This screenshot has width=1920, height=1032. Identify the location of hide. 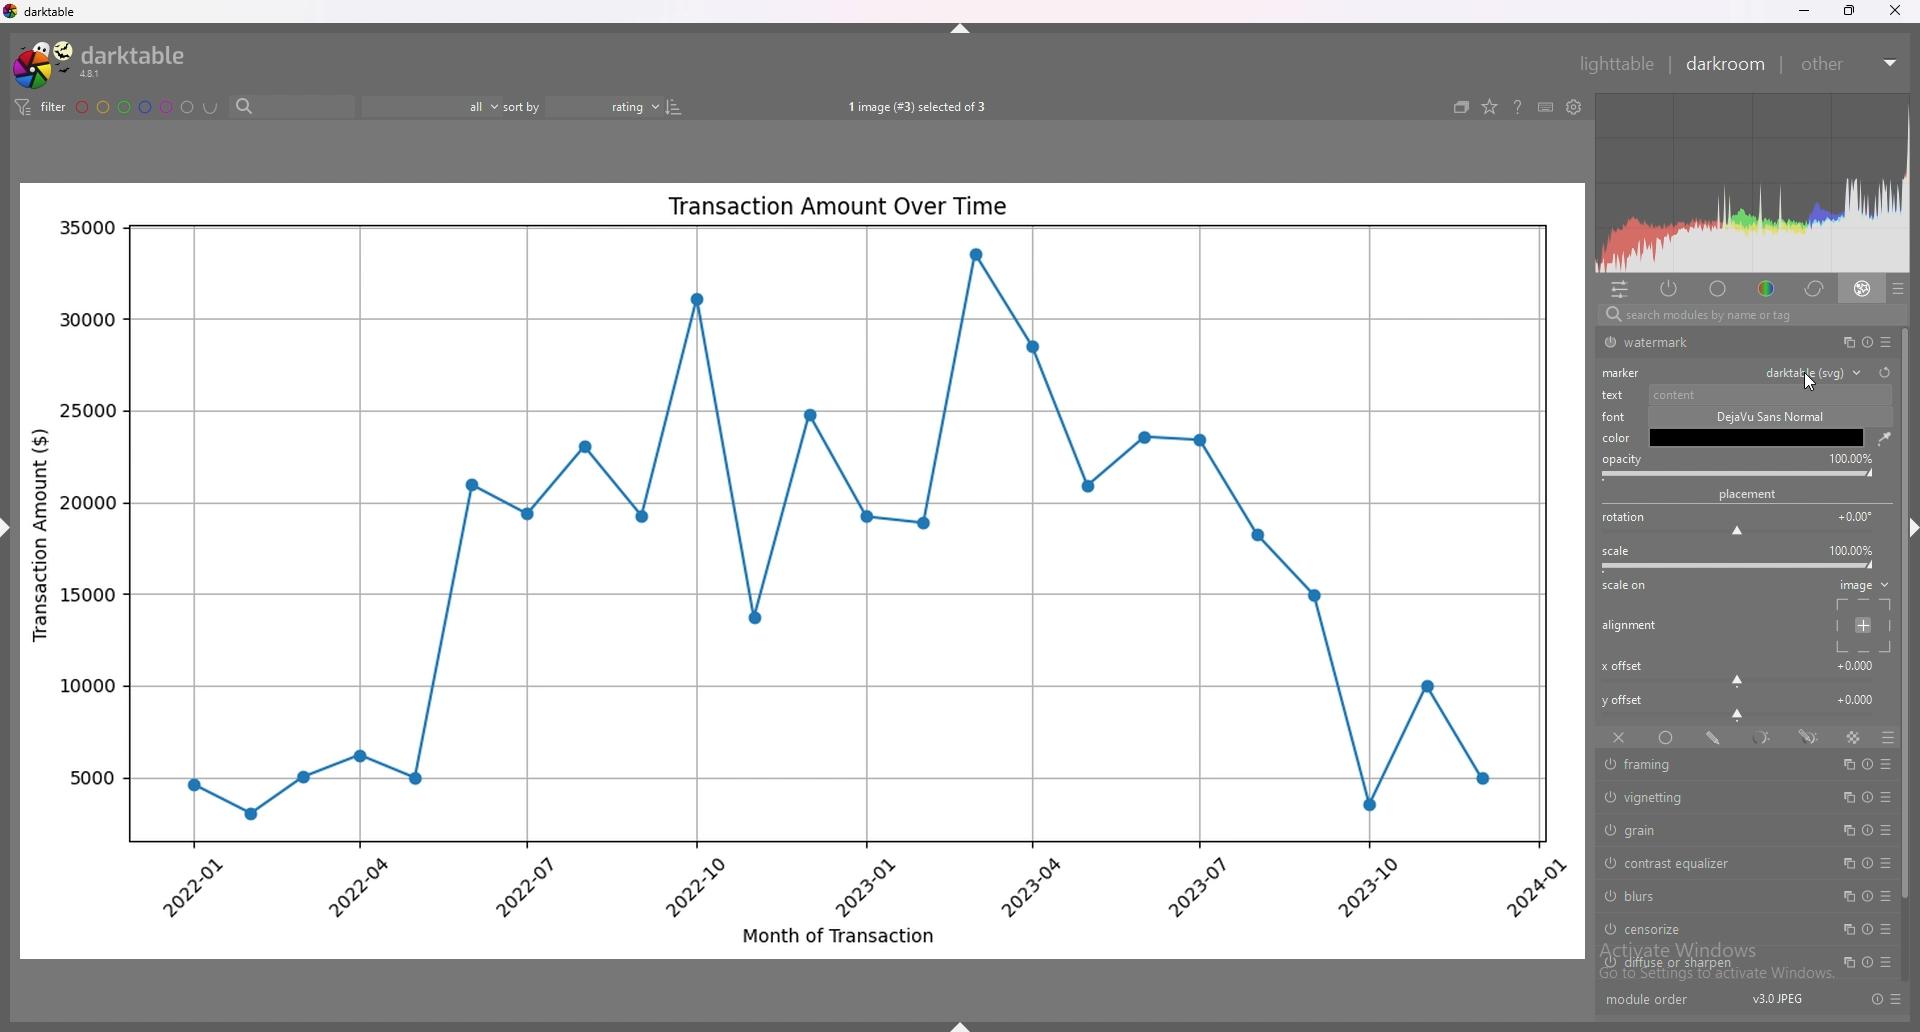
(959, 1025).